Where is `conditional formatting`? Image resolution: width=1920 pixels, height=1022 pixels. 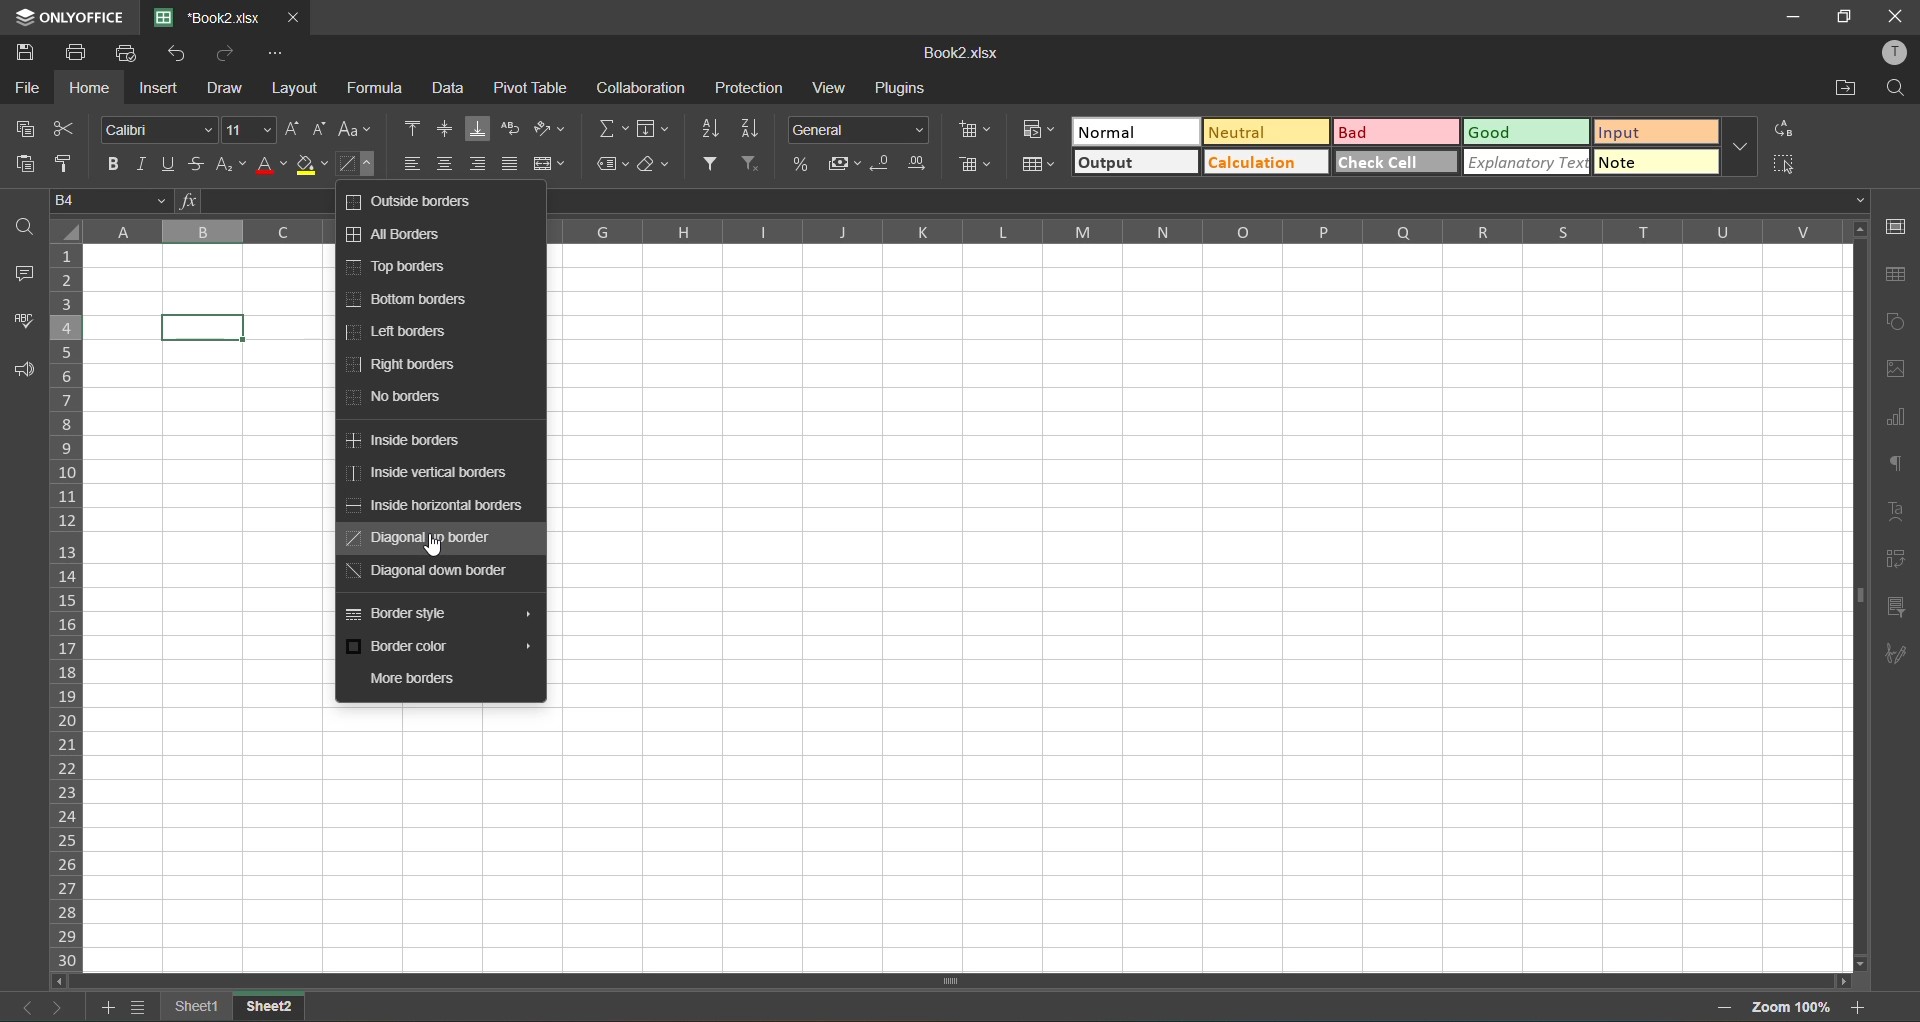 conditional formatting is located at coordinates (1042, 132).